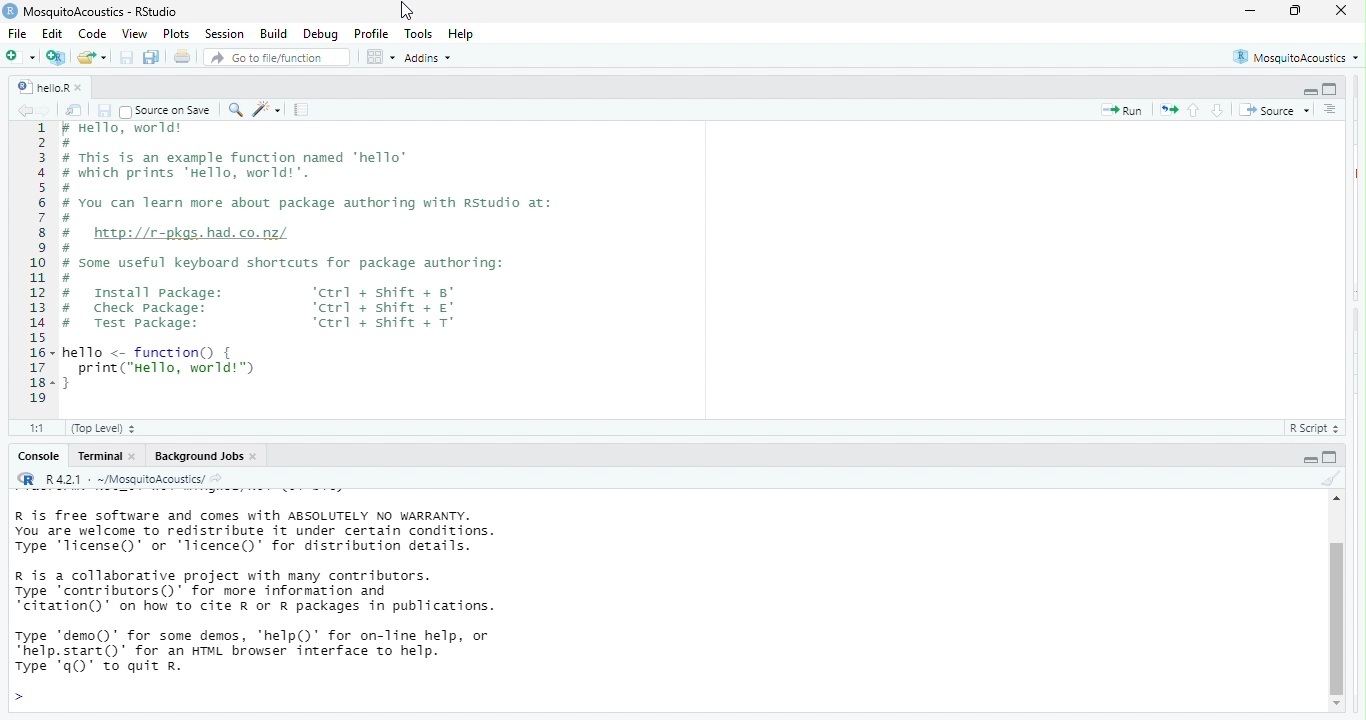 Image resolution: width=1366 pixels, height=720 pixels. What do you see at coordinates (379, 57) in the screenshot?
I see `option` at bounding box center [379, 57].